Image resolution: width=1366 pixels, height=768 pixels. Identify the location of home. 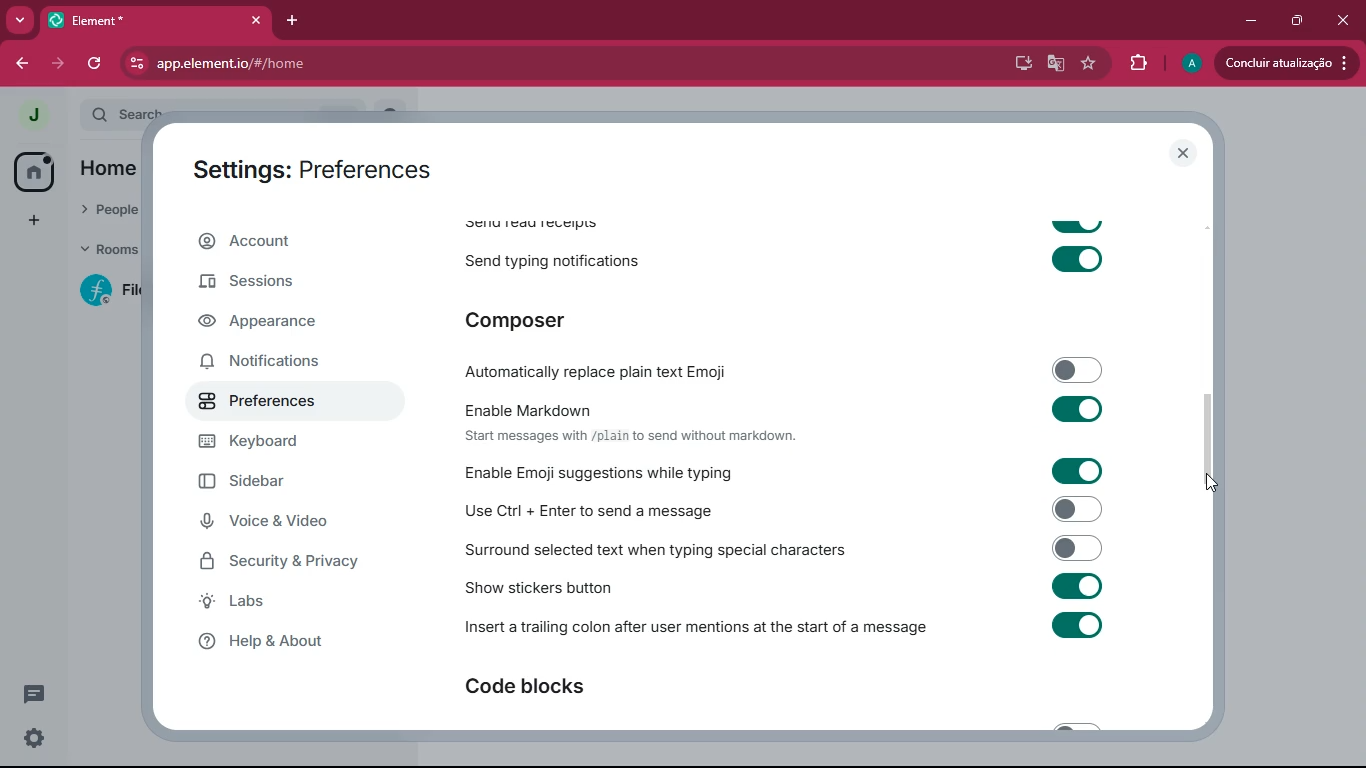
(34, 170).